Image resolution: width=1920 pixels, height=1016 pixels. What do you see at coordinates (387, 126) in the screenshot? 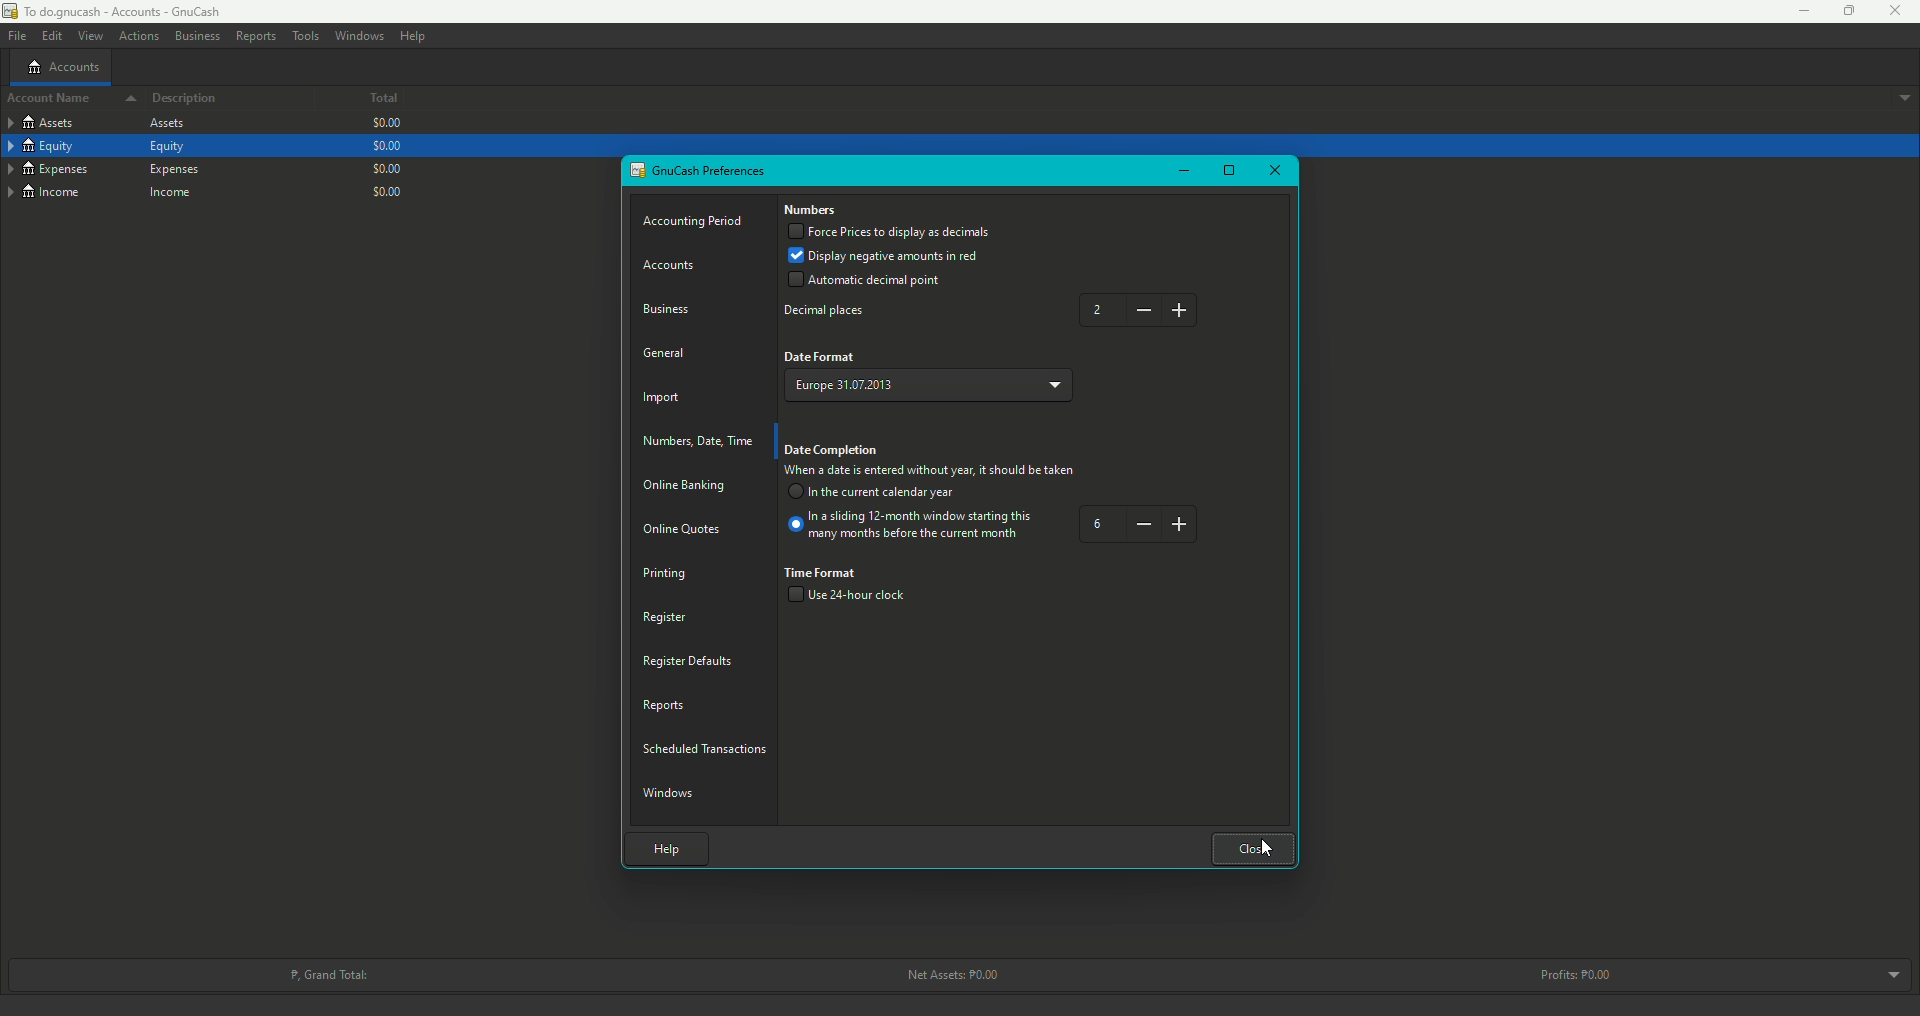
I see `$0` at bounding box center [387, 126].